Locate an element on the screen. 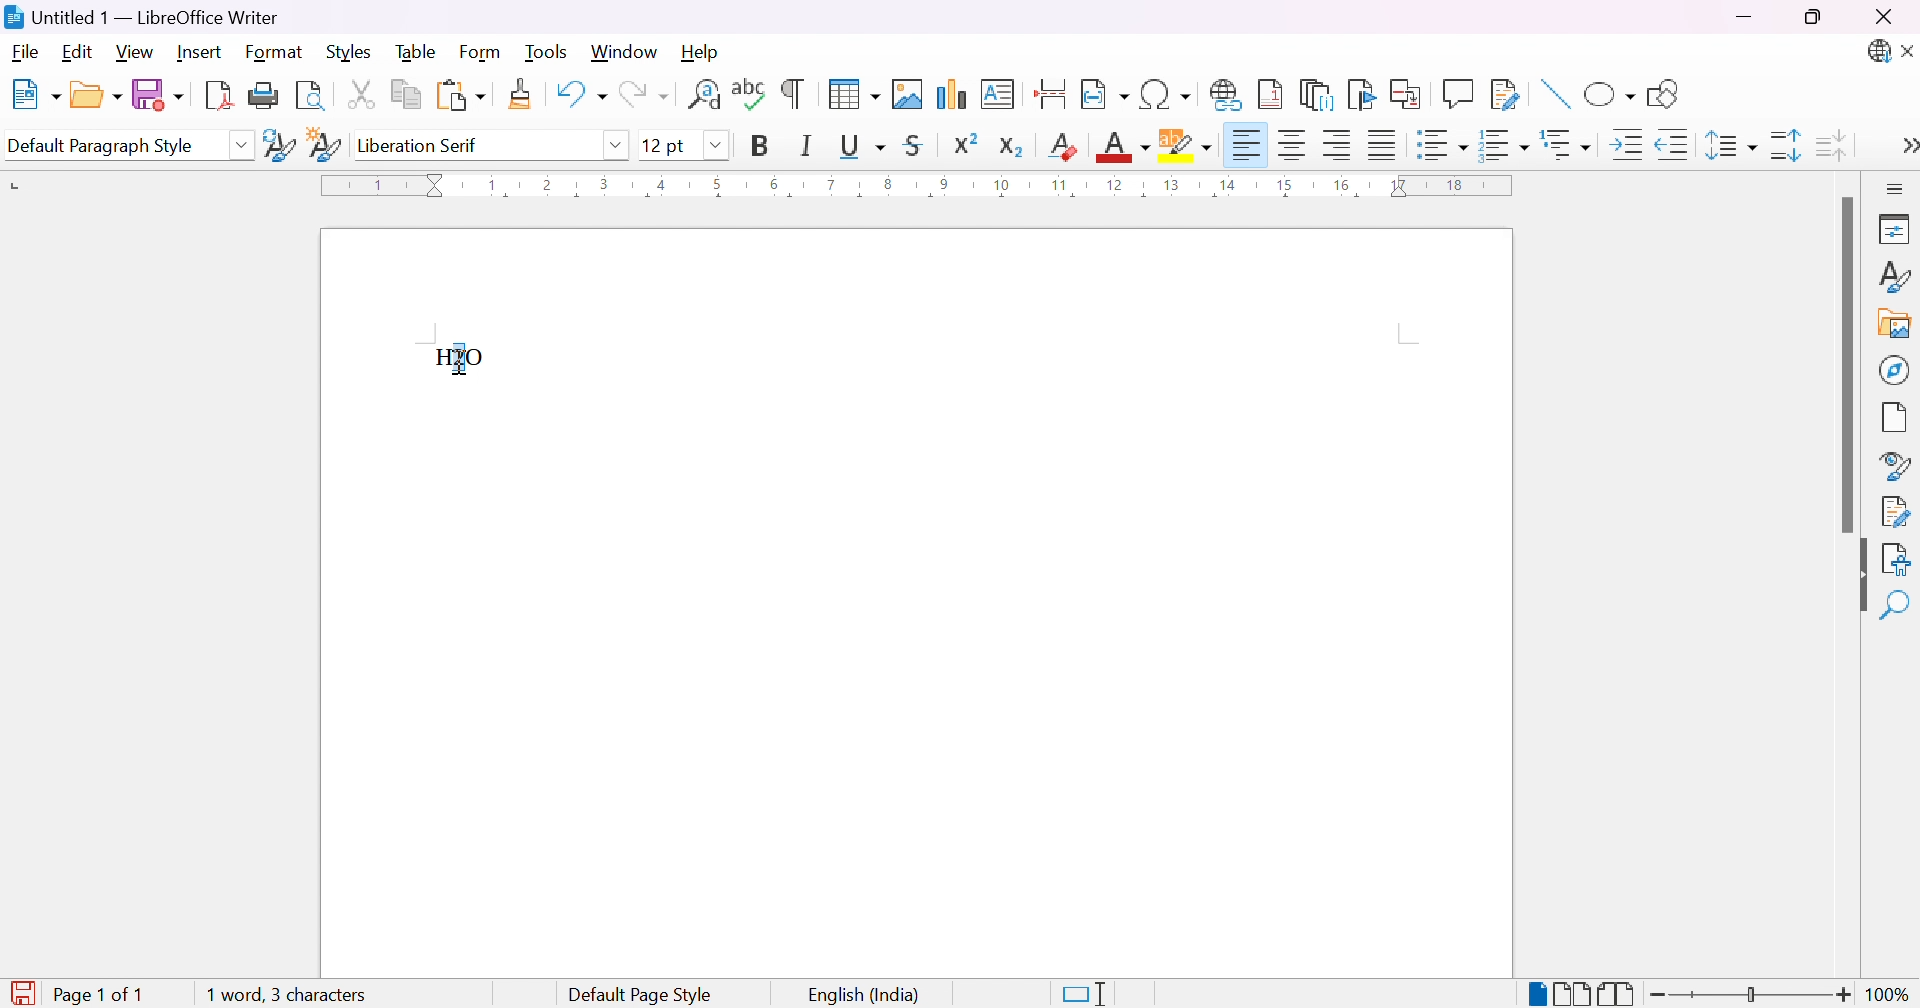 Image resolution: width=1920 pixels, height=1008 pixels. Increase indent  is located at coordinates (1630, 148).